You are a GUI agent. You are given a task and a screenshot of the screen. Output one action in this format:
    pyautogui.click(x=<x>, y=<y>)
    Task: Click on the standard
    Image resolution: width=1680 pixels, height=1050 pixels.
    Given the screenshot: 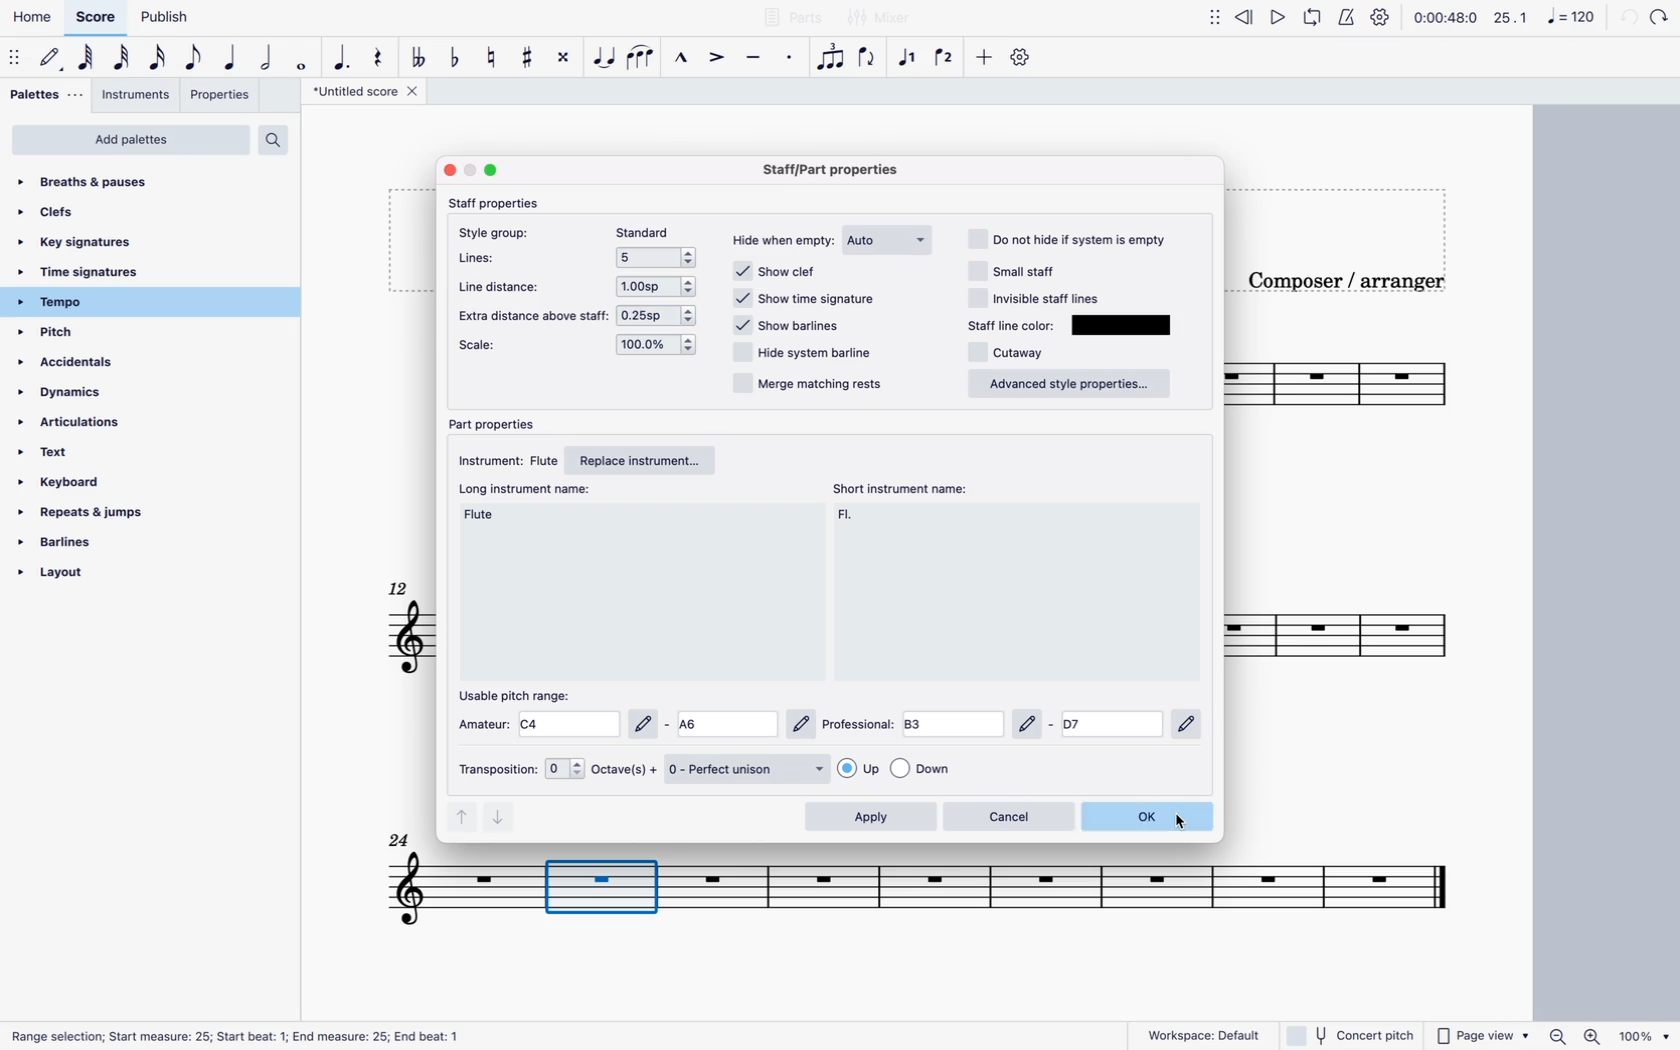 What is the action you would take?
    pyautogui.click(x=649, y=231)
    